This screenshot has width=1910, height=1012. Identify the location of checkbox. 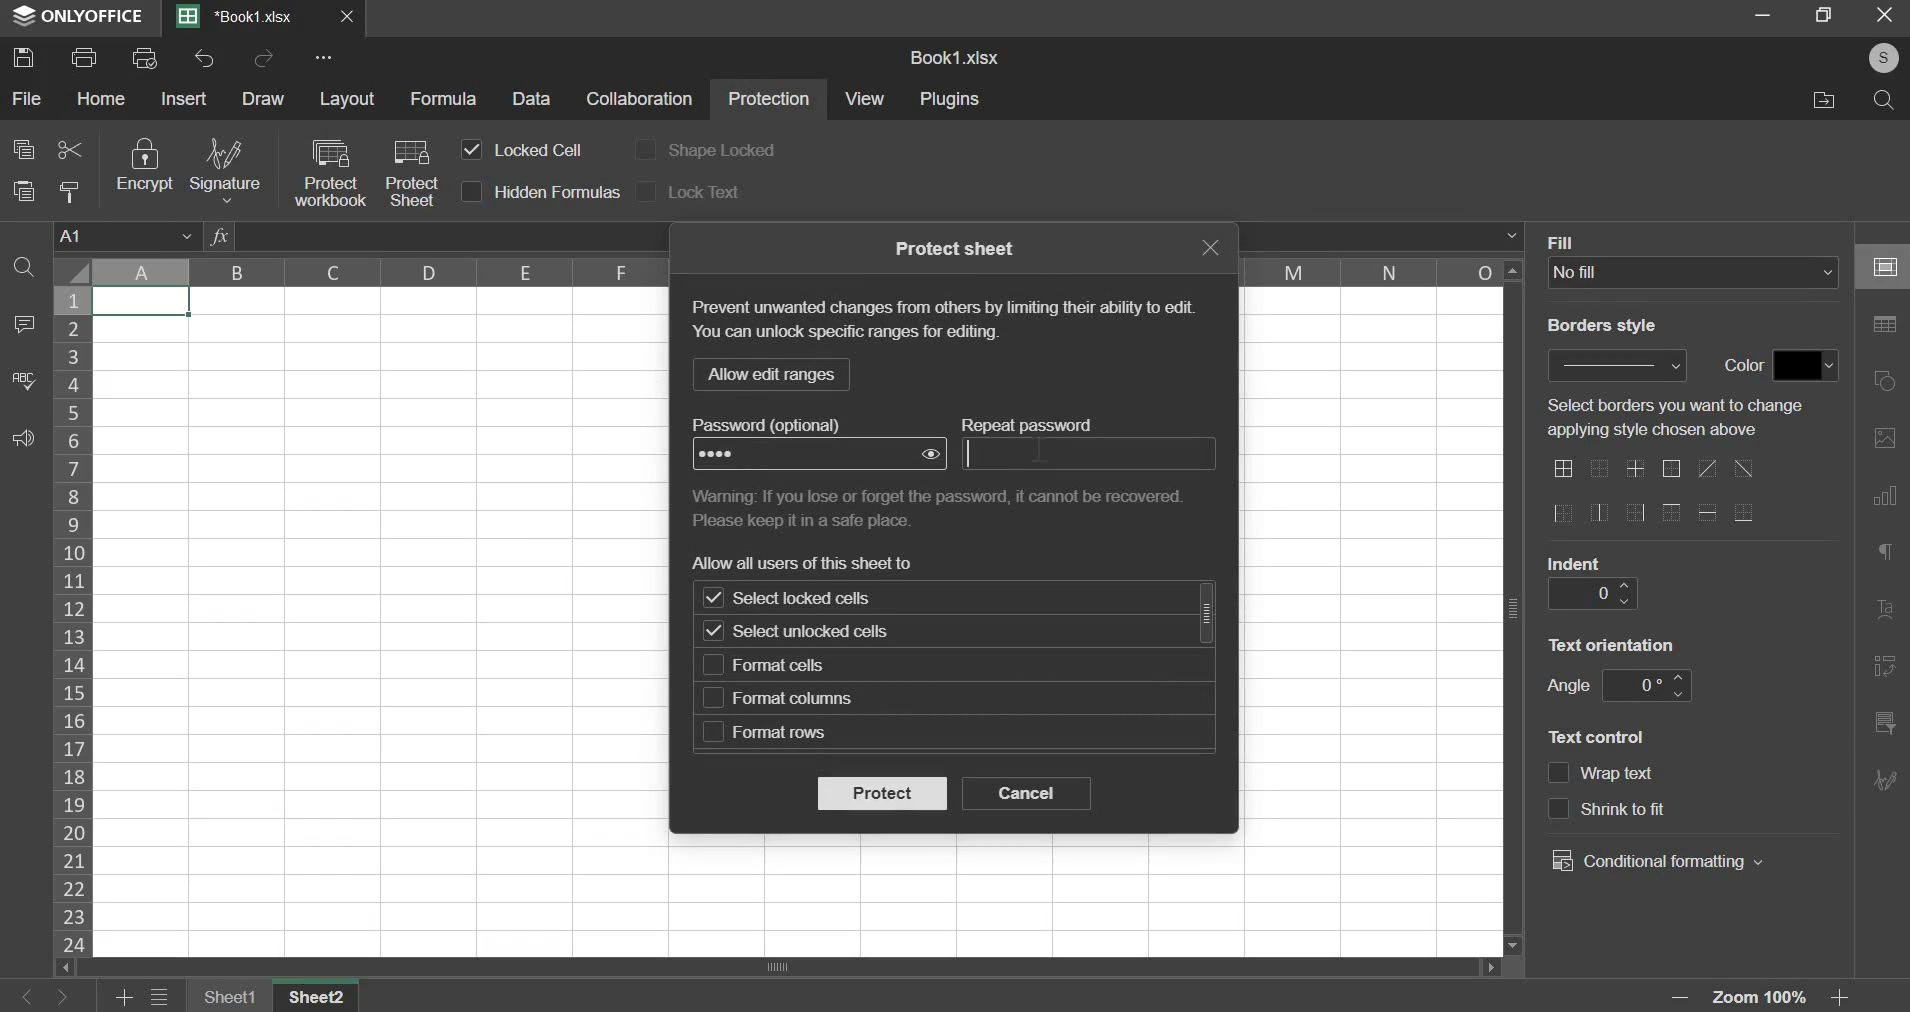
(1559, 774).